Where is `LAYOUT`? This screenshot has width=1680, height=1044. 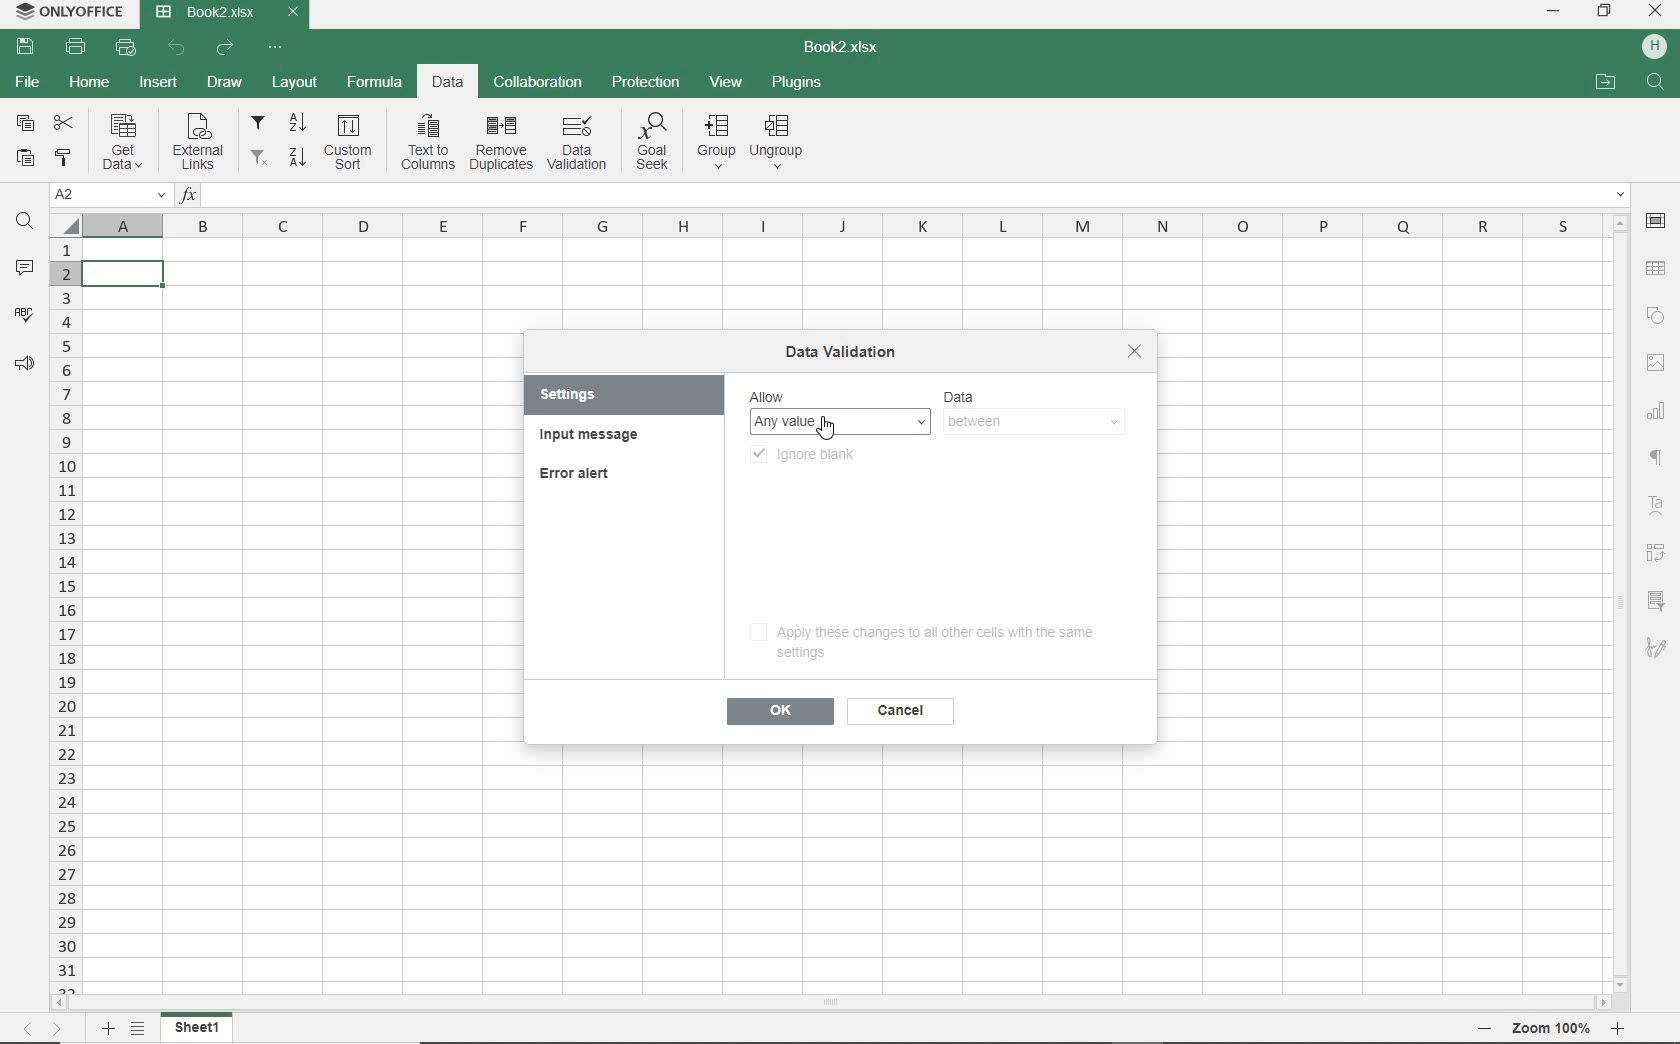 LAYOUT is located at coordinates (295, 82).